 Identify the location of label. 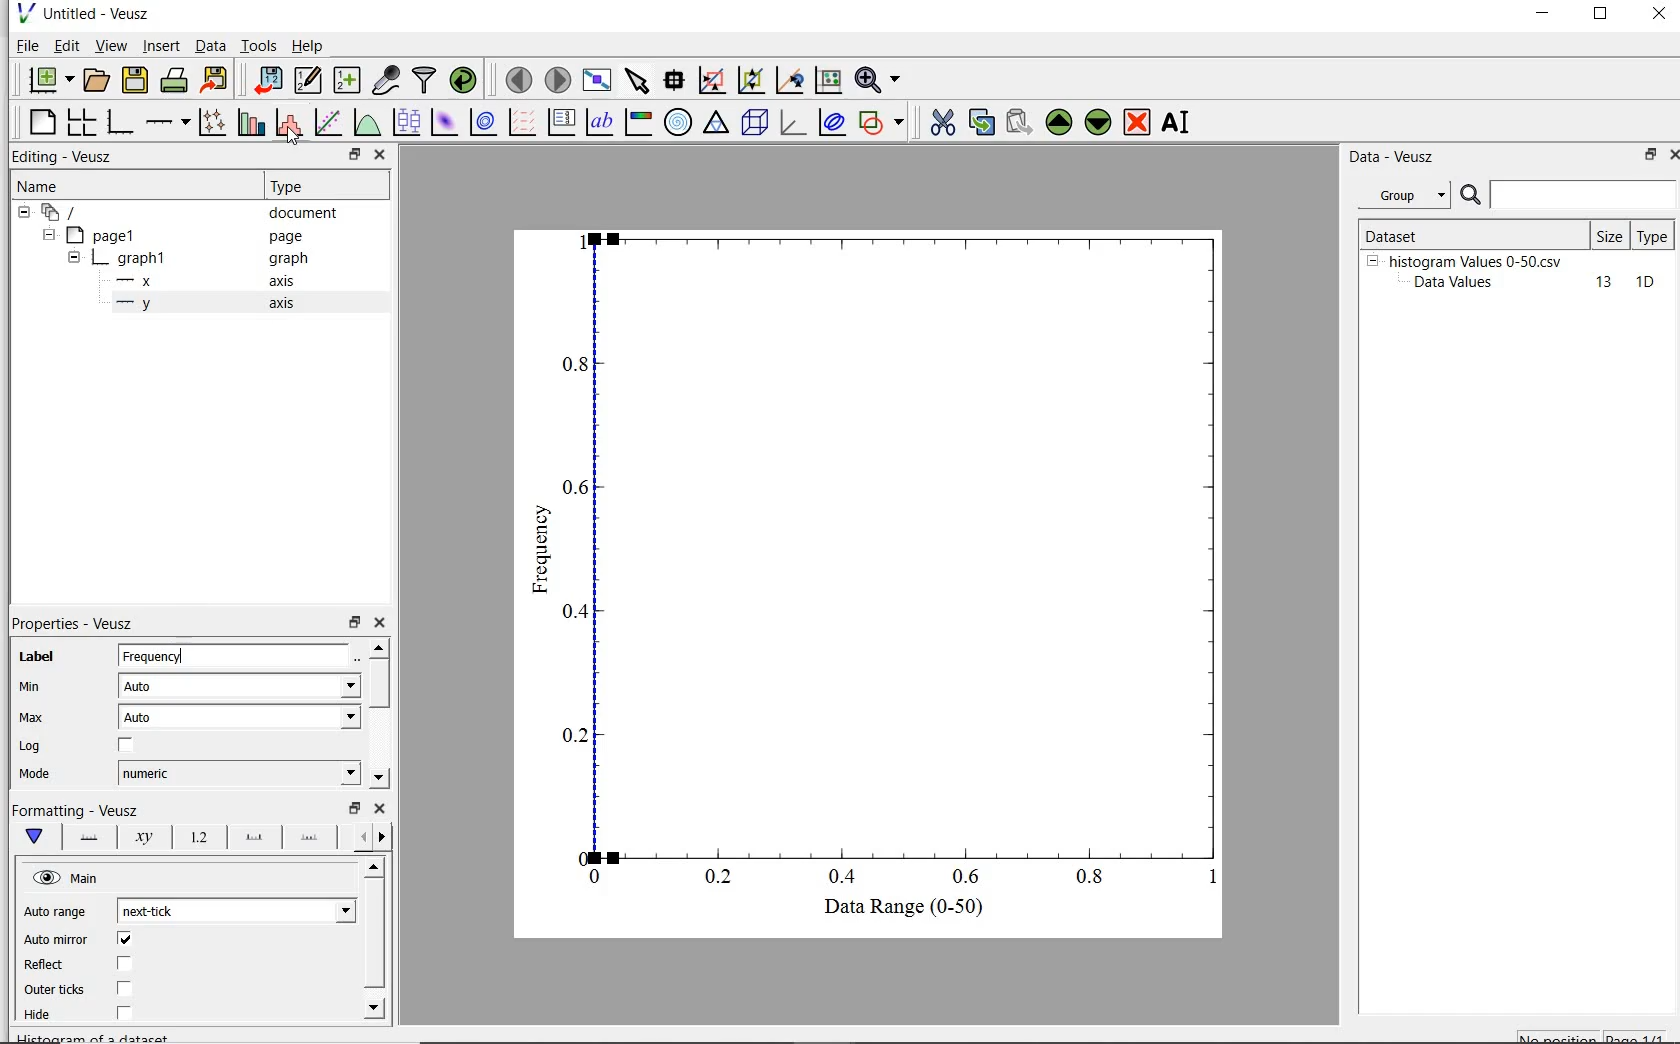
(37, 657).